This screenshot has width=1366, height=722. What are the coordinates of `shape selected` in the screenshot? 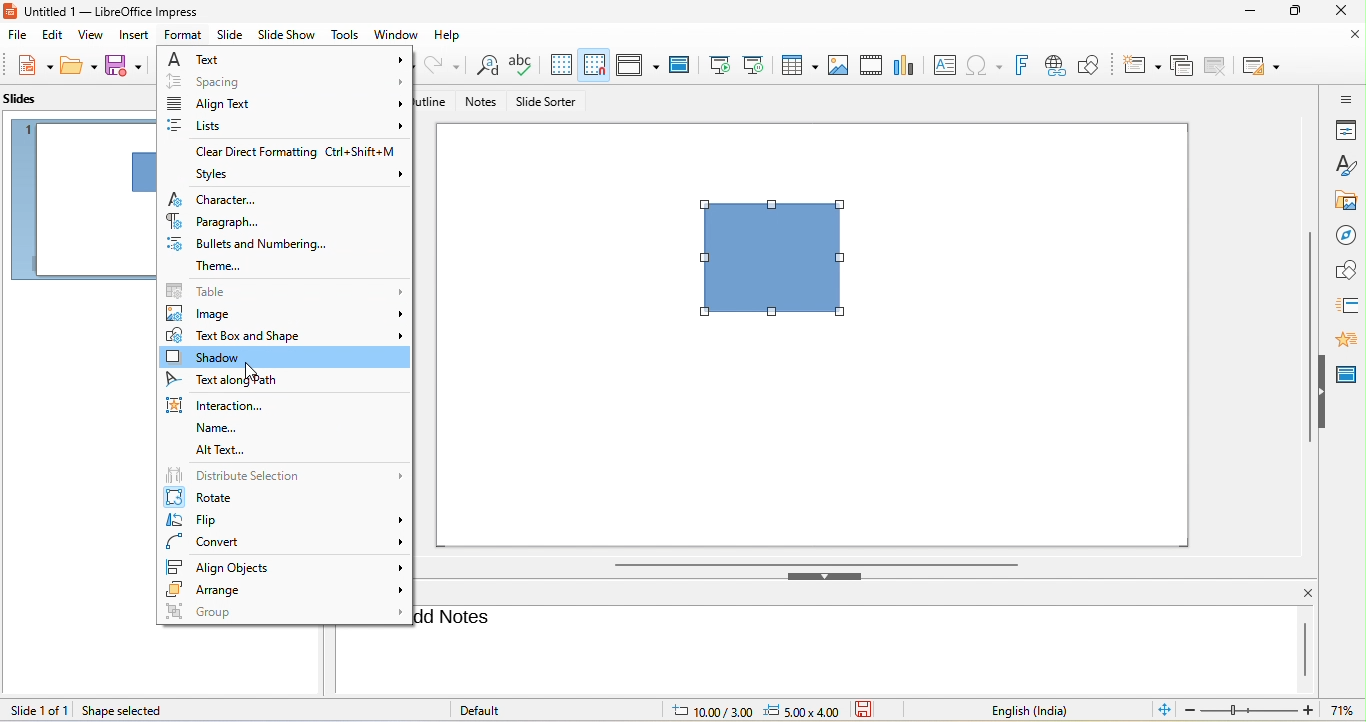 It's located at (124, 711).